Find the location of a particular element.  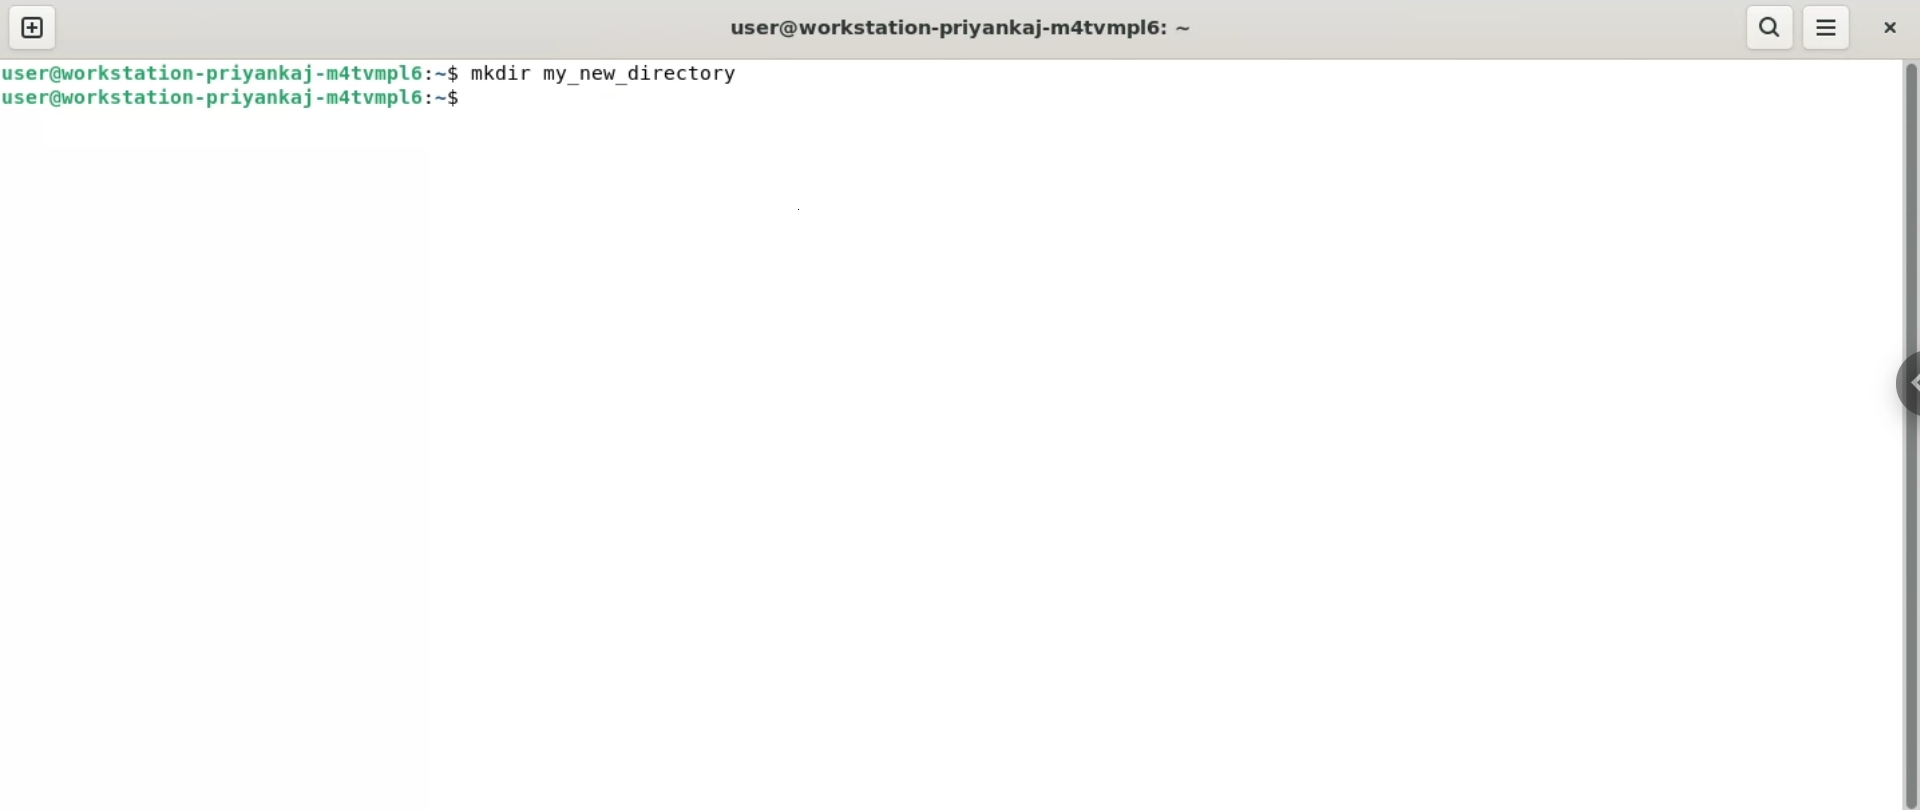

user@workstation-priyankaj-m4tvmpl6: ~  is located at coordinates (952, 28).